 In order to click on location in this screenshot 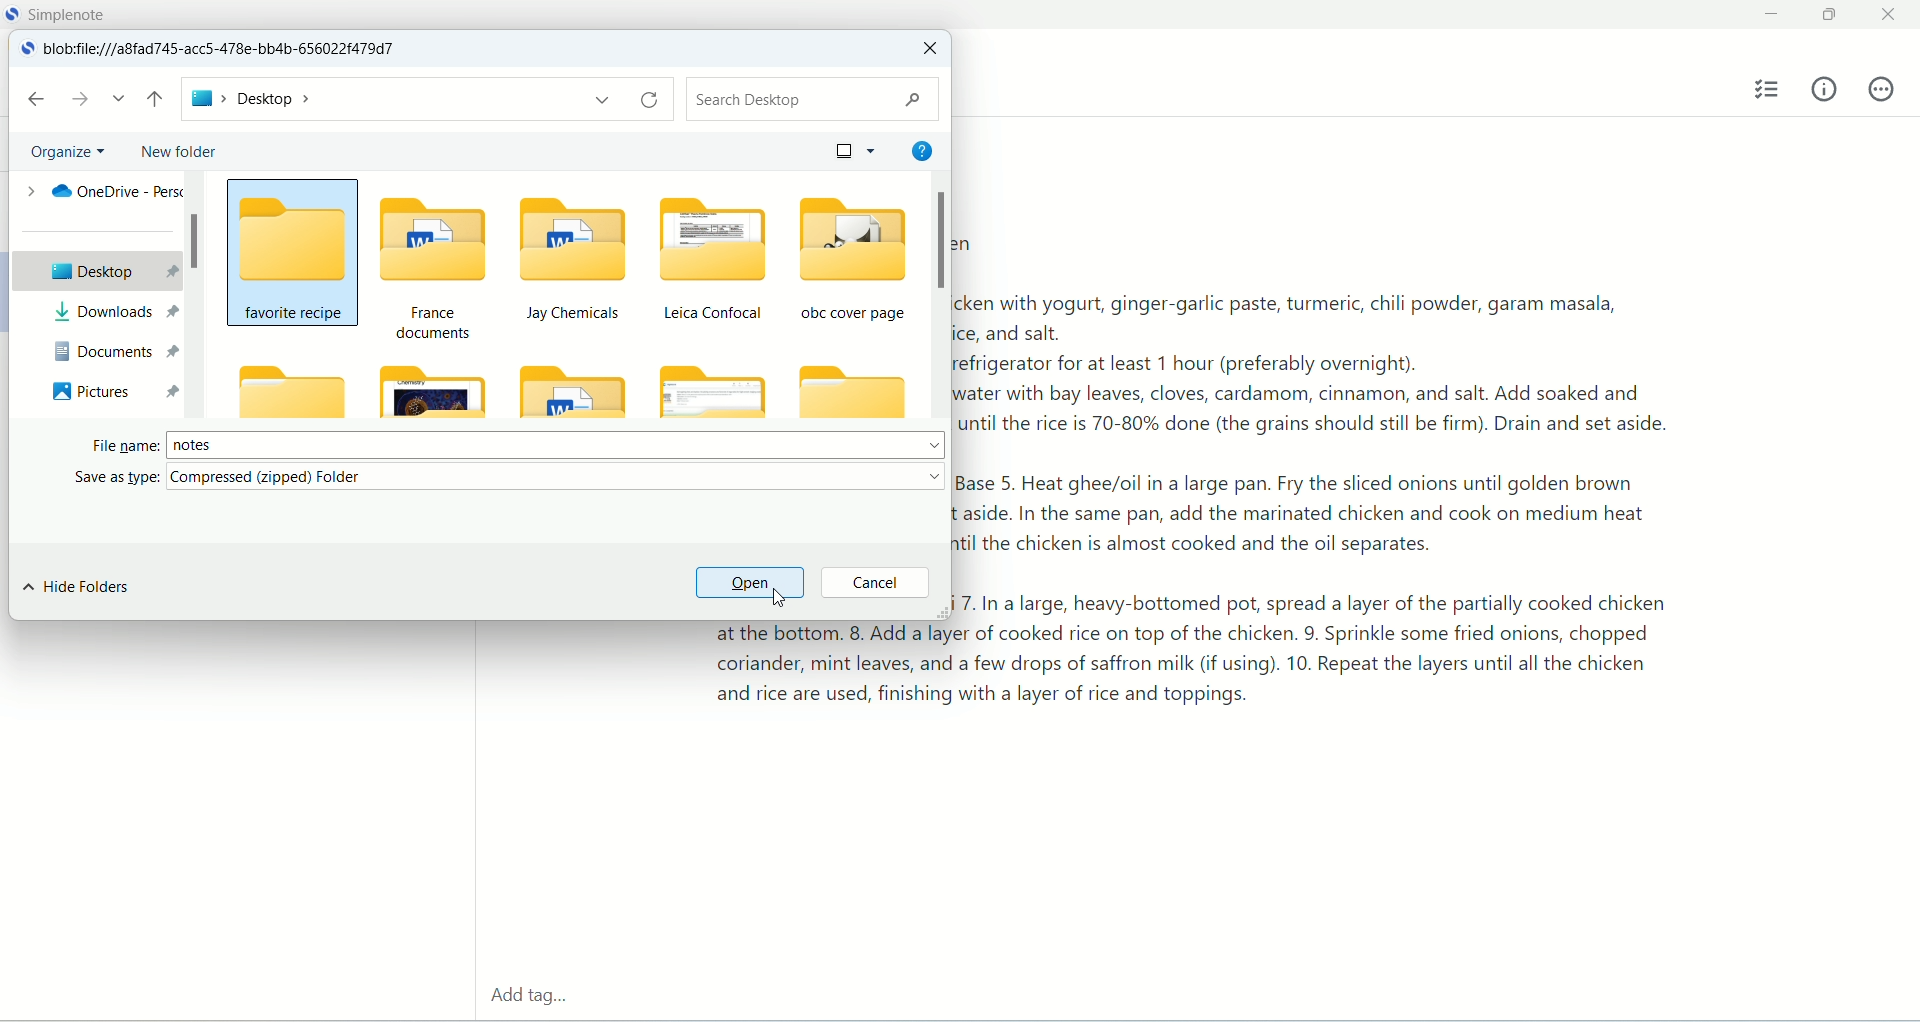, I will do `click(229, 50)`.